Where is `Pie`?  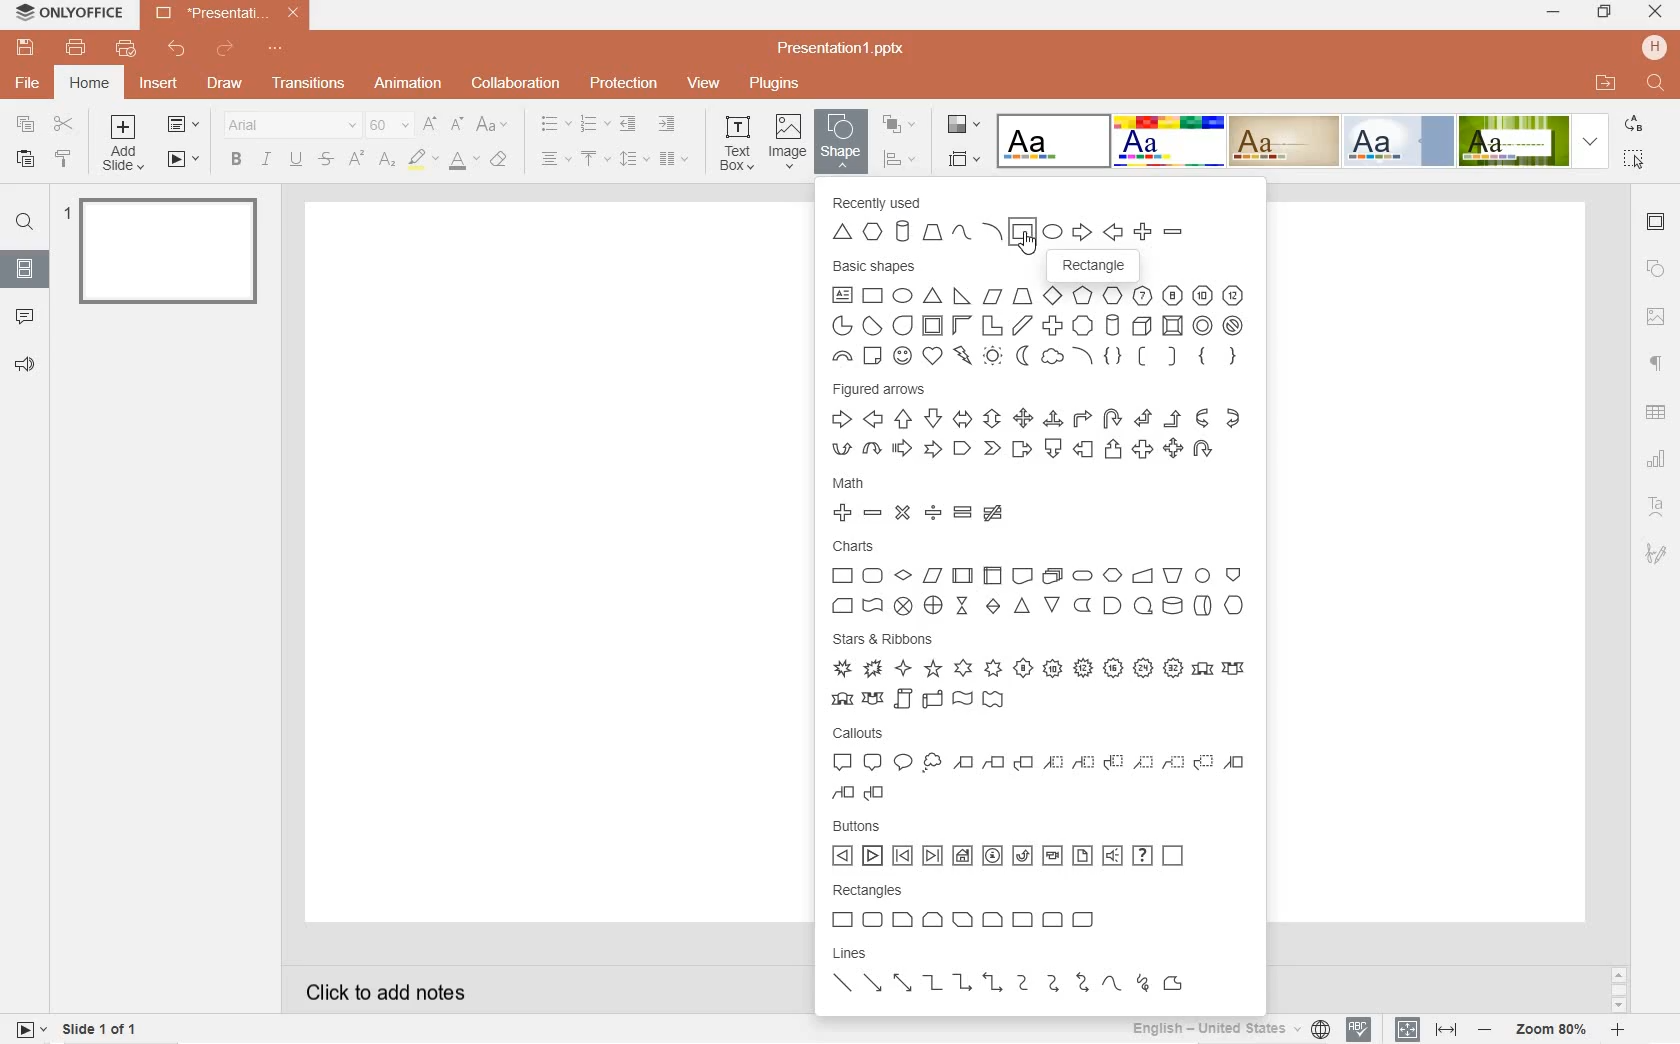
Pie is located at coordinates (842, 324).